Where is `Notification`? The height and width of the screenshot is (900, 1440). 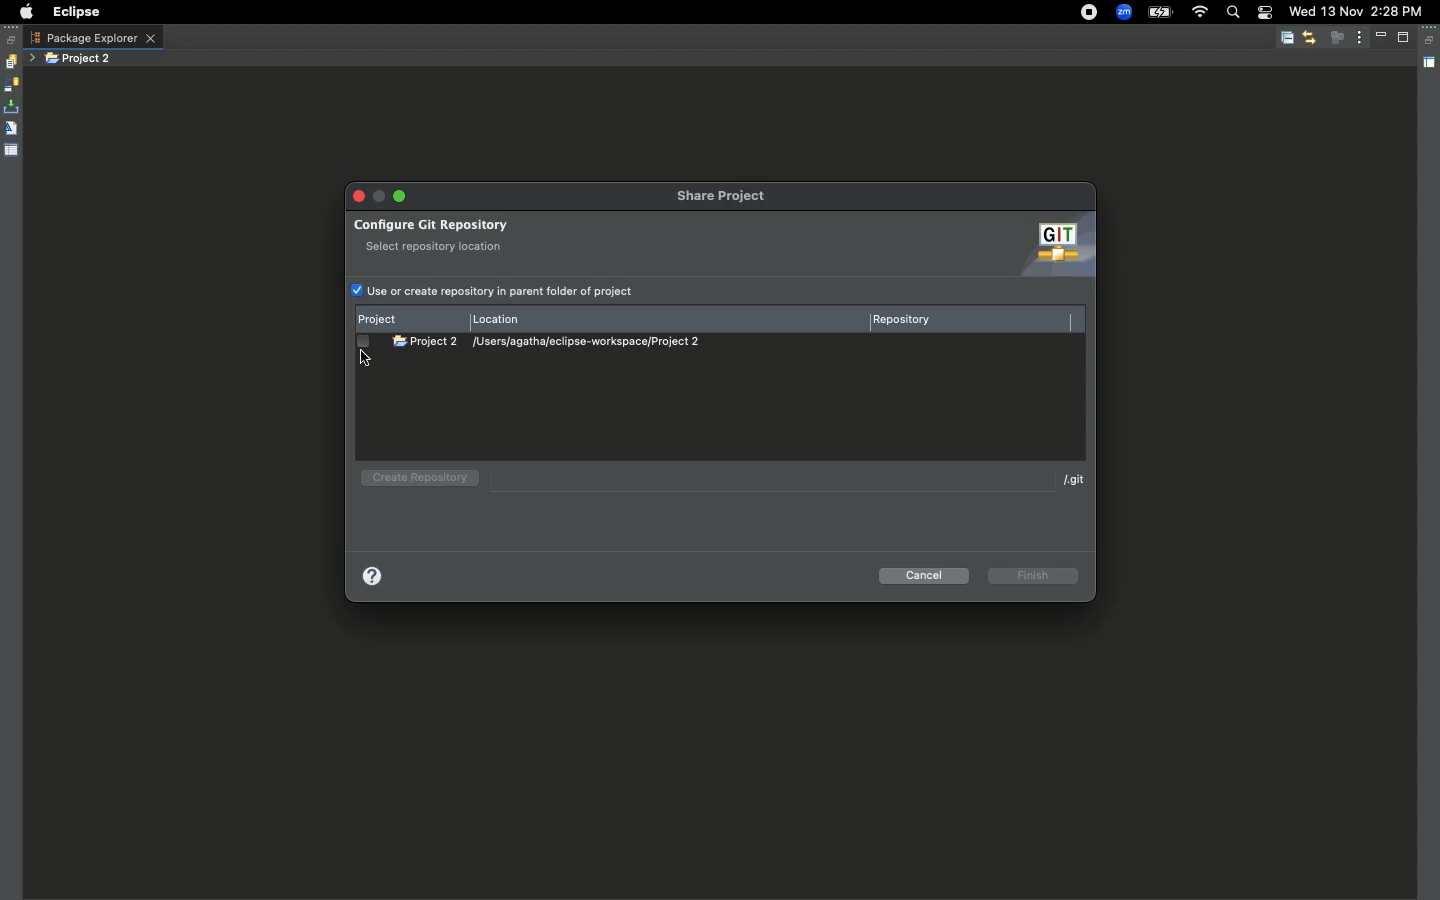 Notification is located at coordinates (1264, 14).